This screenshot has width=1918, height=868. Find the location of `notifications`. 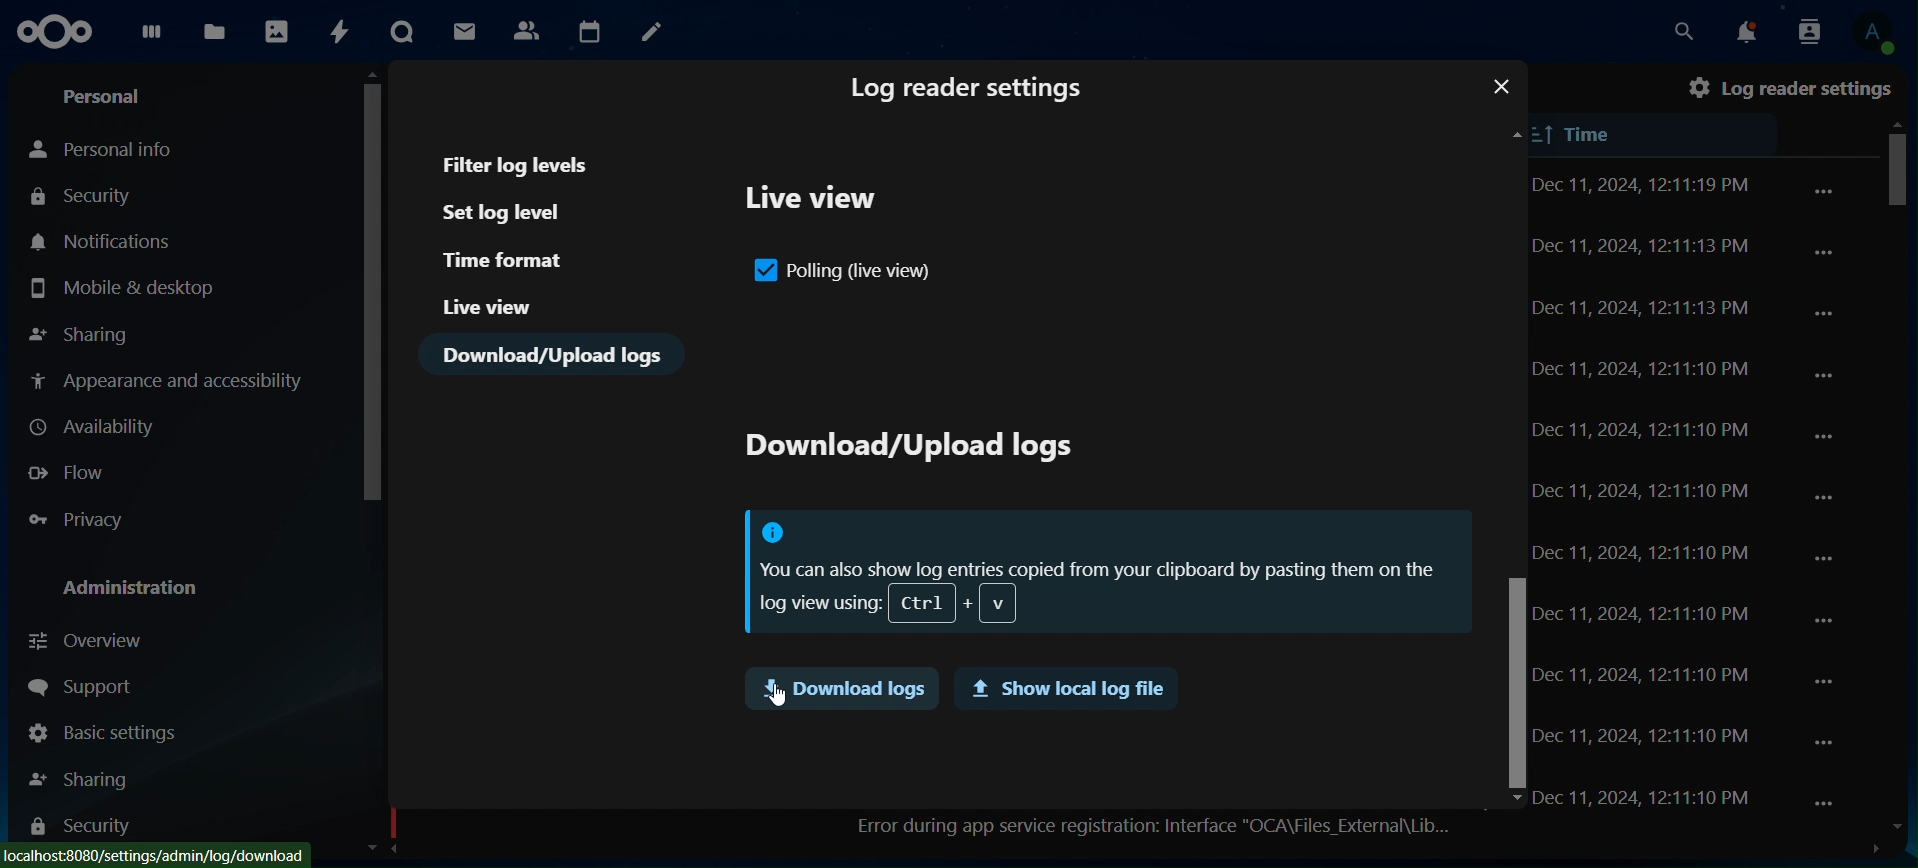

notifications is located at coordinates (1738, 31).